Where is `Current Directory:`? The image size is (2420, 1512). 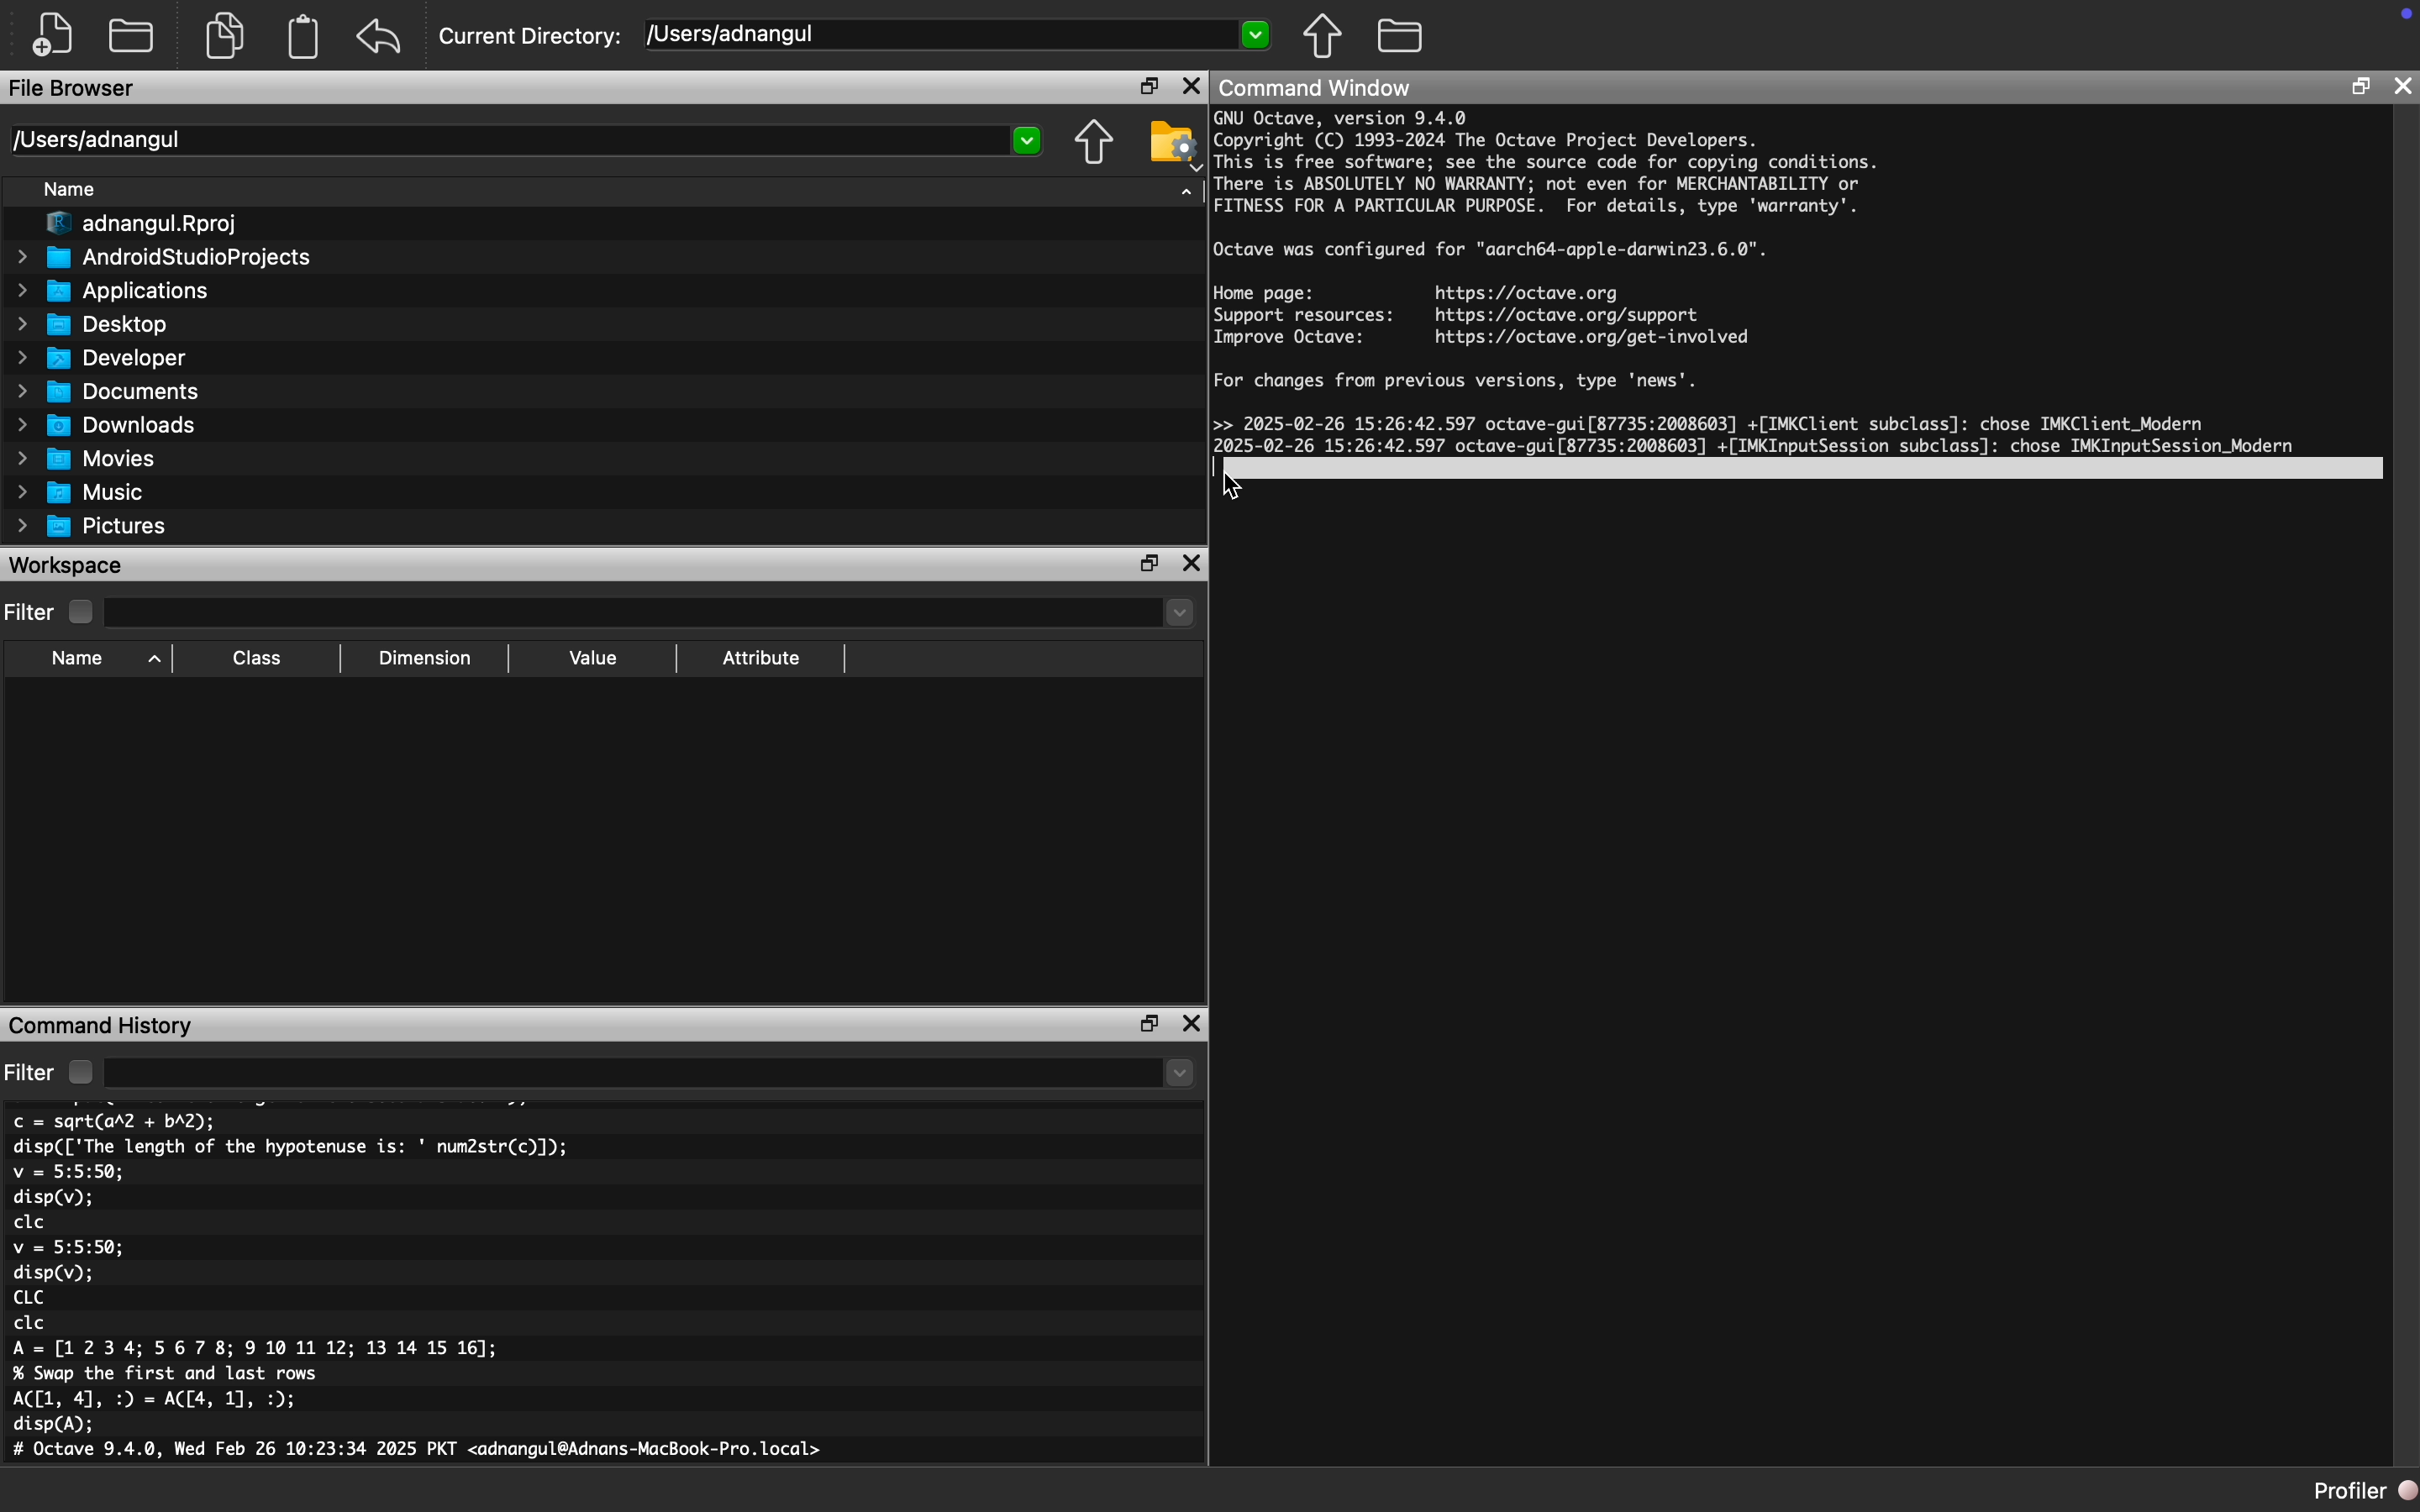
Current Directory: is located at coordinates (534, 37).